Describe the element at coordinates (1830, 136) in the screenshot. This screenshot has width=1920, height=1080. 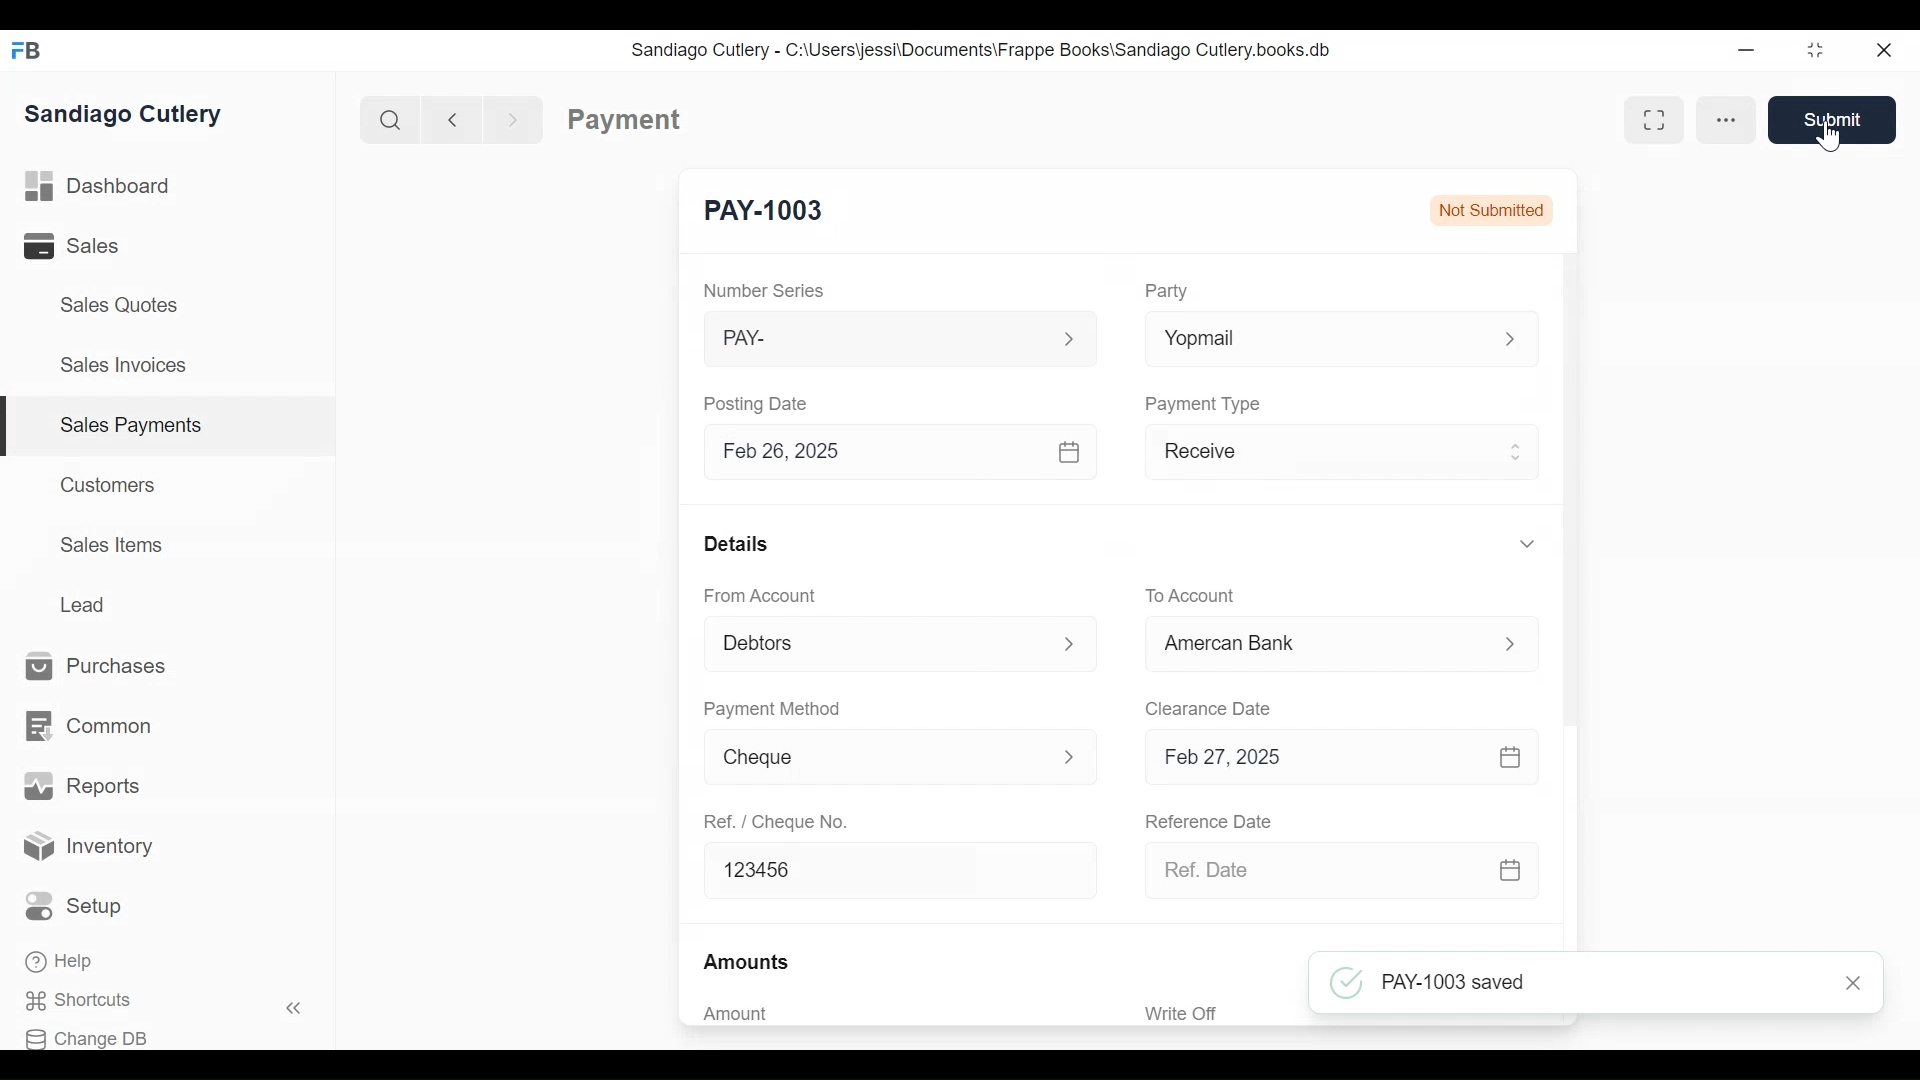
I see `Cursor` at that location.